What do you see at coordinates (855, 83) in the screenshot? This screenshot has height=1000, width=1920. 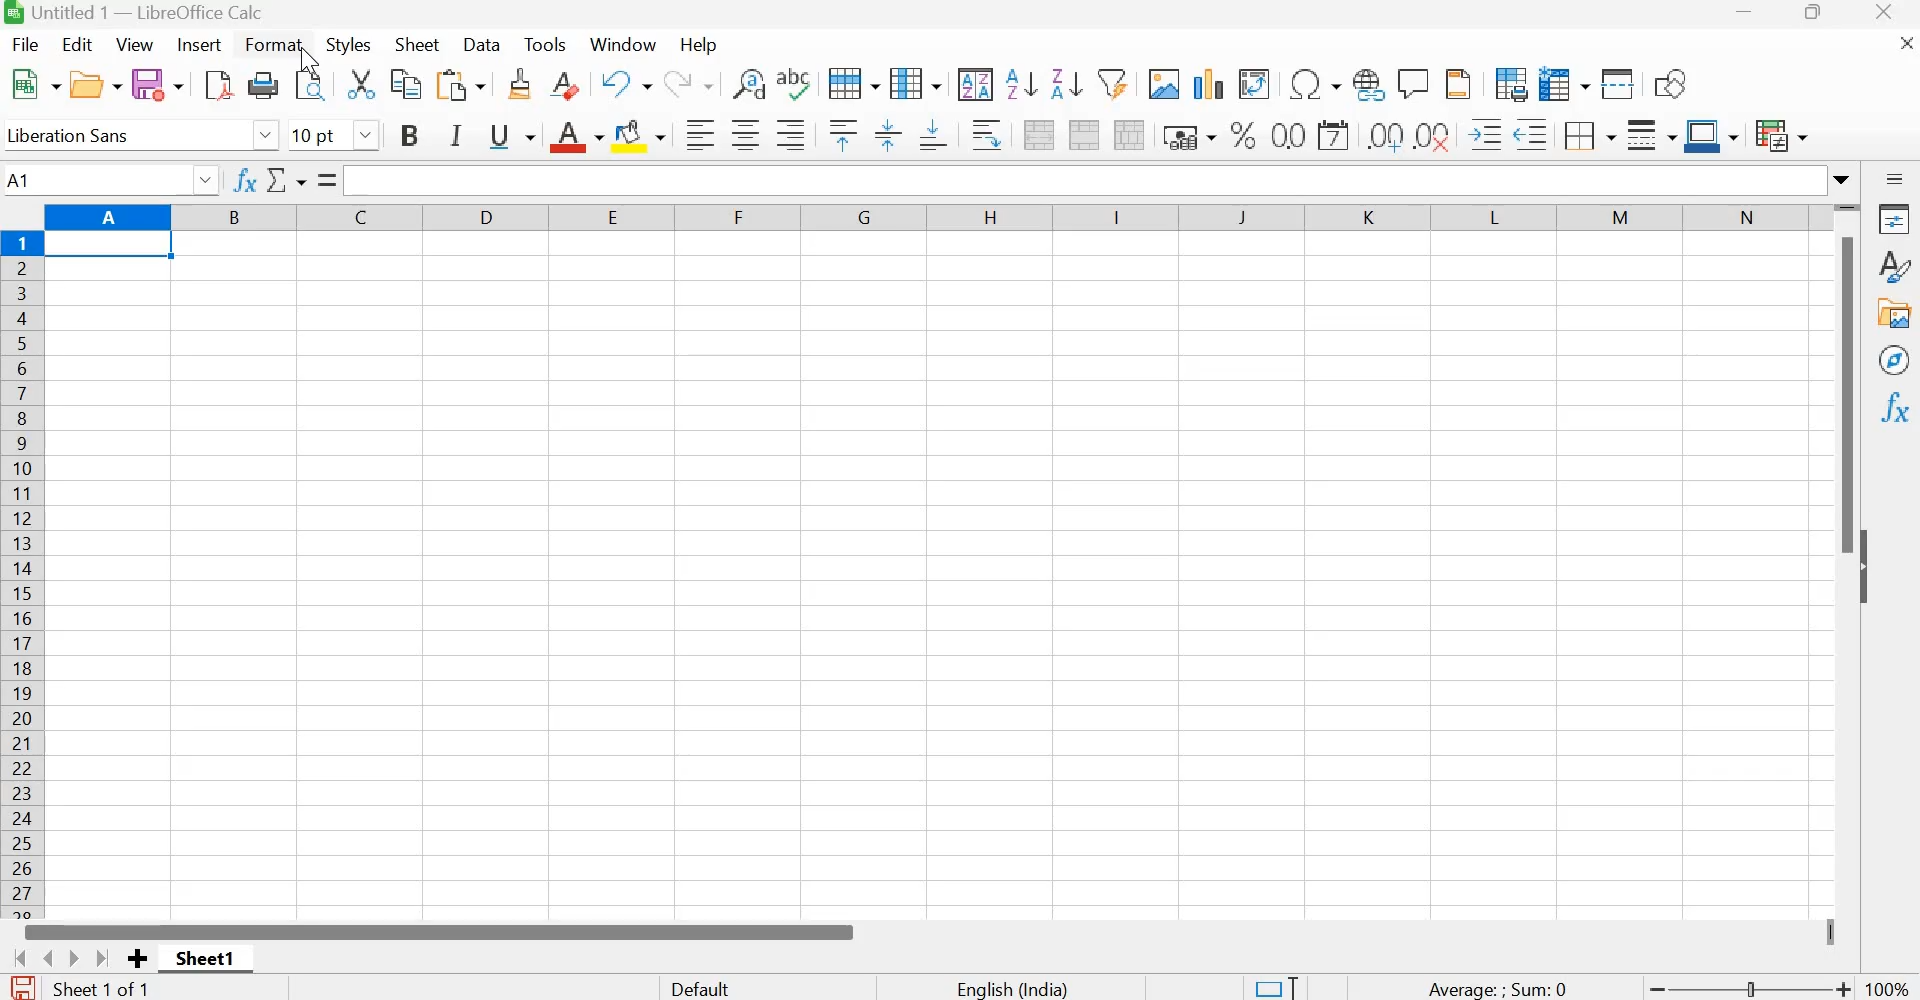 I see `Row` at bounding box center [855, 83].